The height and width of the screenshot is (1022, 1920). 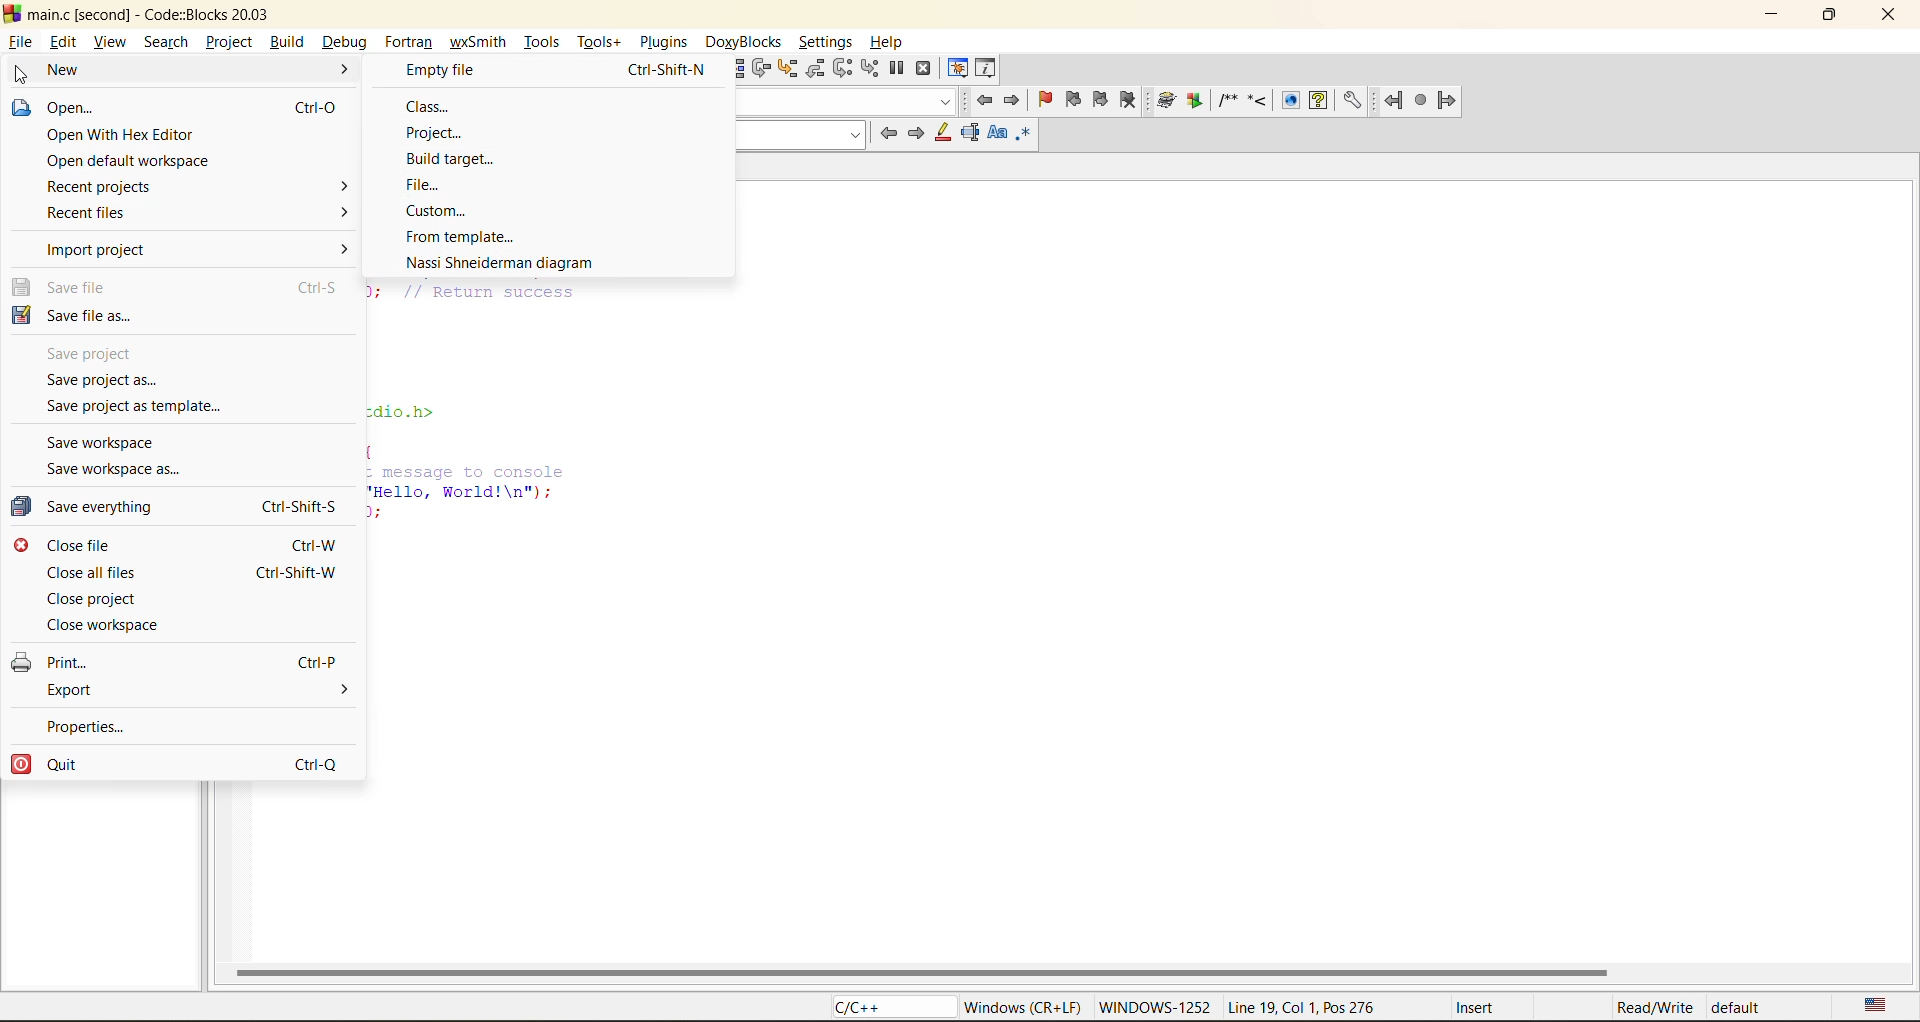 I want to click on close all files, so click(x=91, y=569).